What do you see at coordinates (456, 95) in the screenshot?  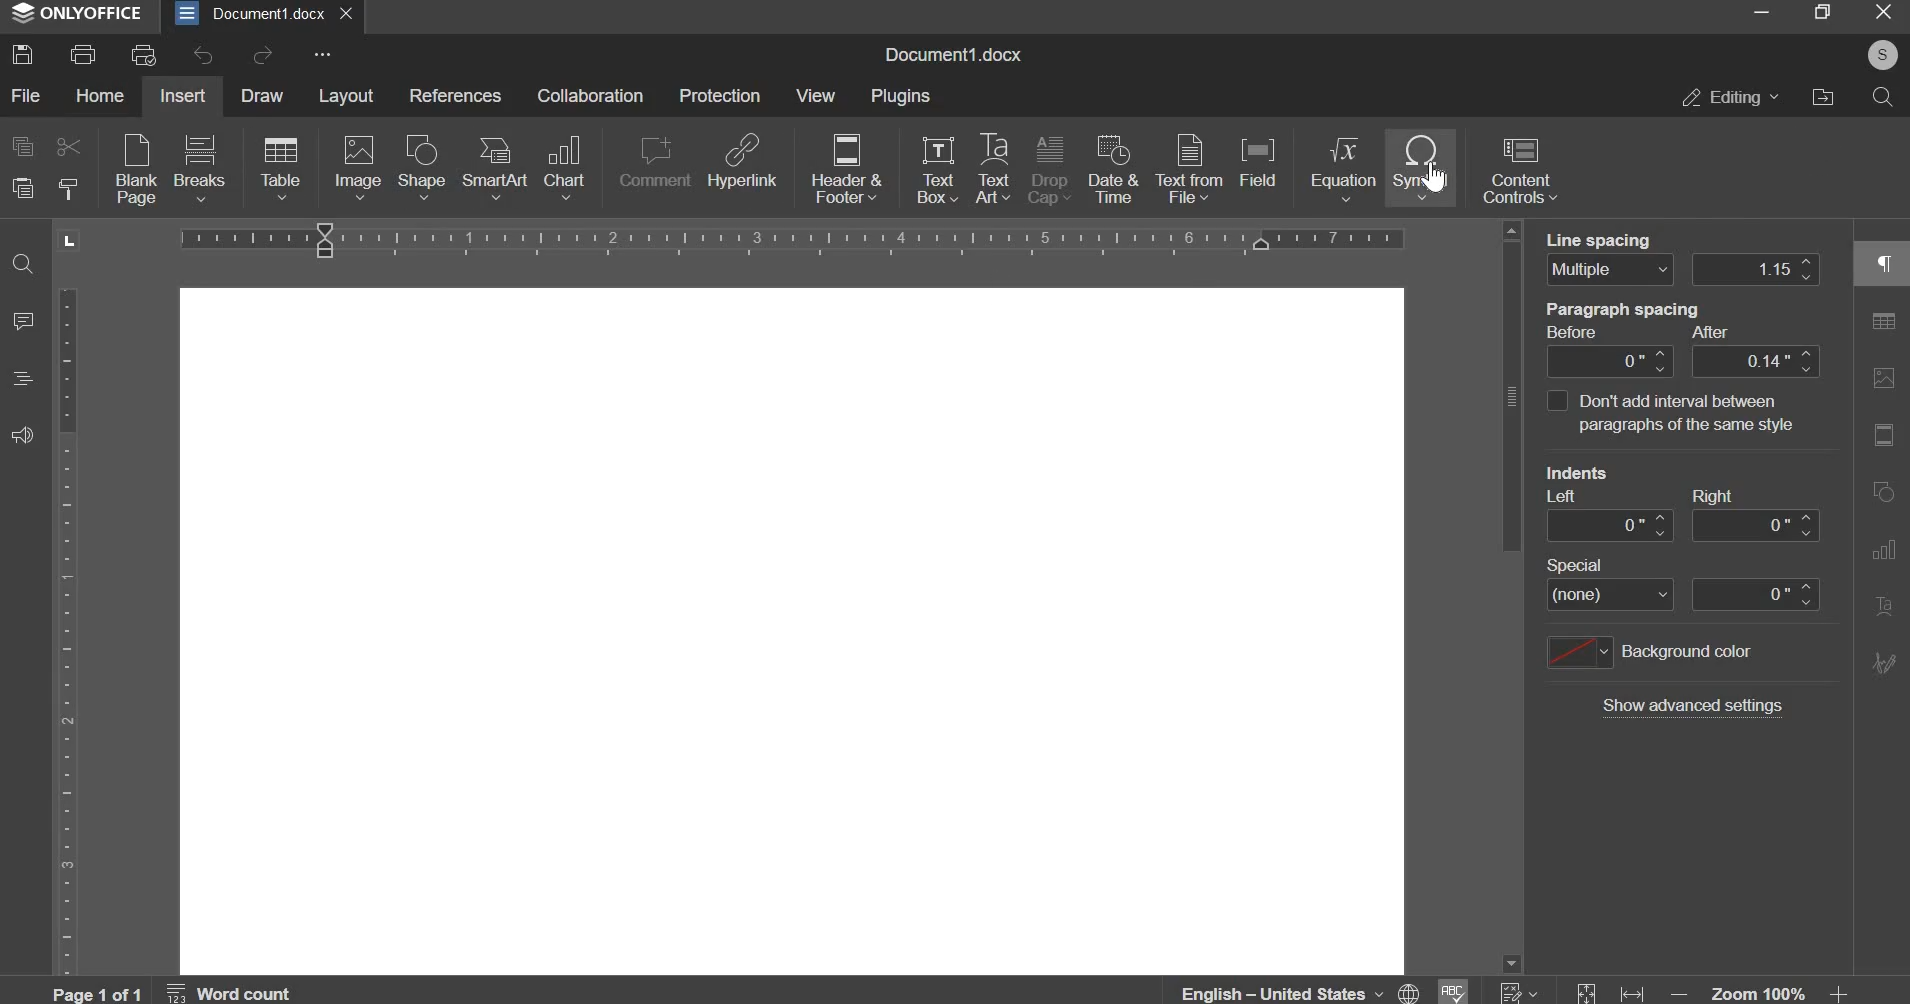 I see `references` at bounding box center [456, 95].